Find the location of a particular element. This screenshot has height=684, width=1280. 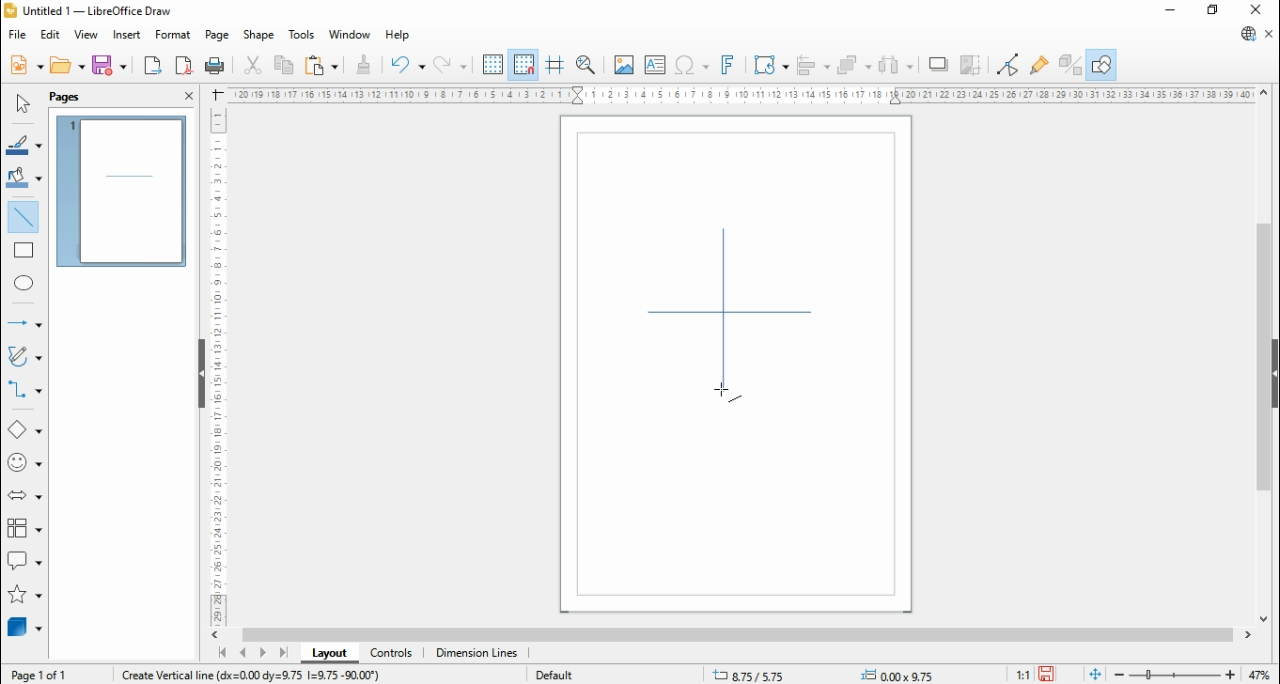

lines and arrows is located at coordinates (22, 323).